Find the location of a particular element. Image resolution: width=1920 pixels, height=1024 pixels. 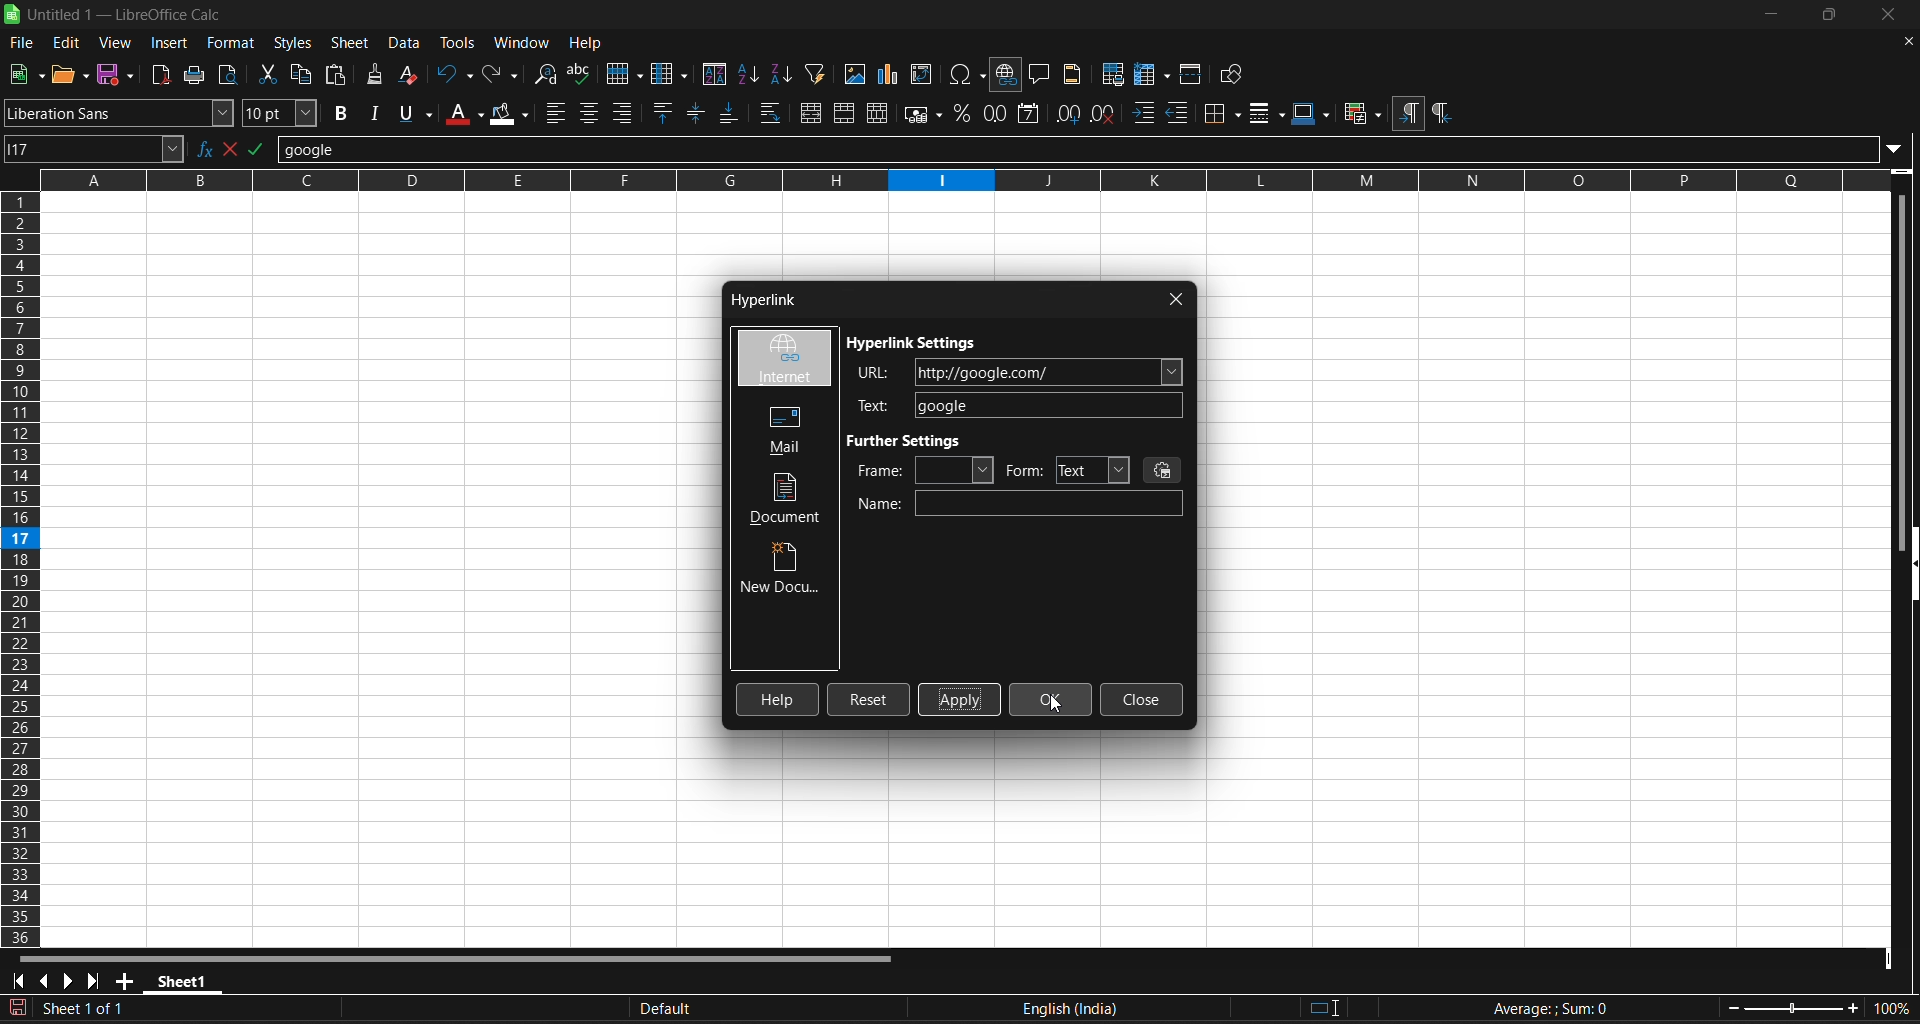

increase indent is located at coordinates (1144, 115).